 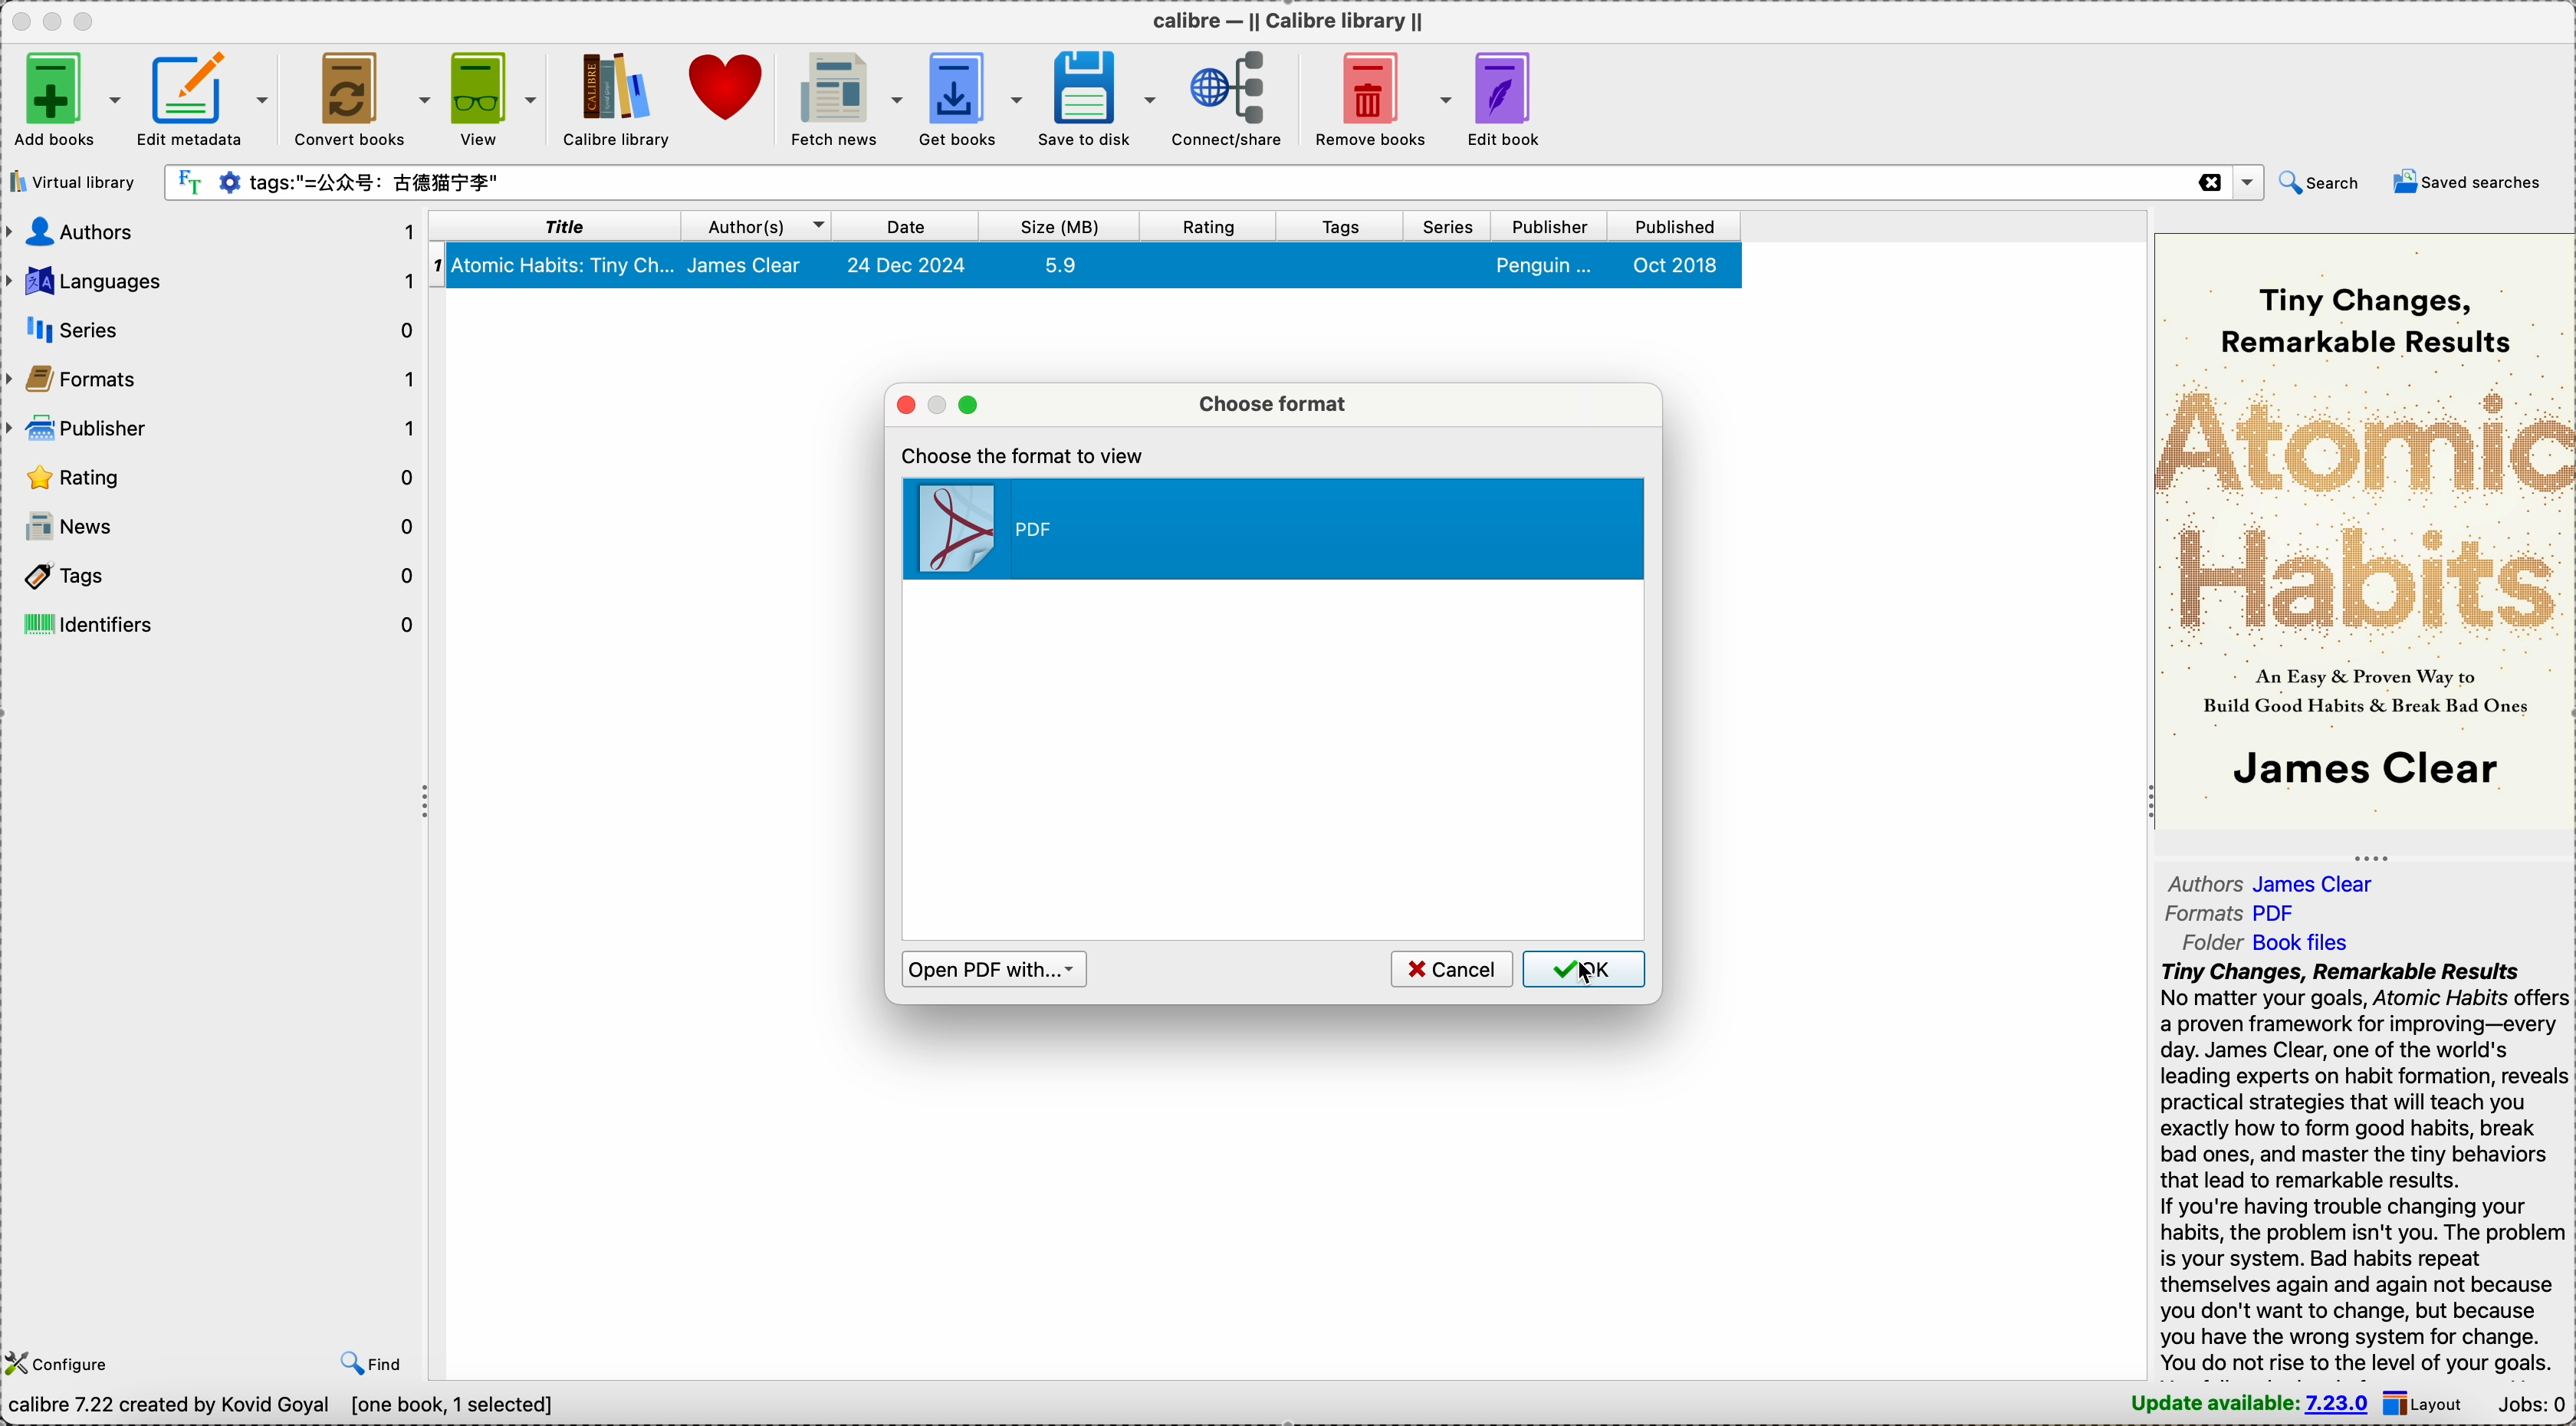 What do you see at coordinates (763, 228) in the screenshot?
I see `author(s)` at bounding box center [763, 228].